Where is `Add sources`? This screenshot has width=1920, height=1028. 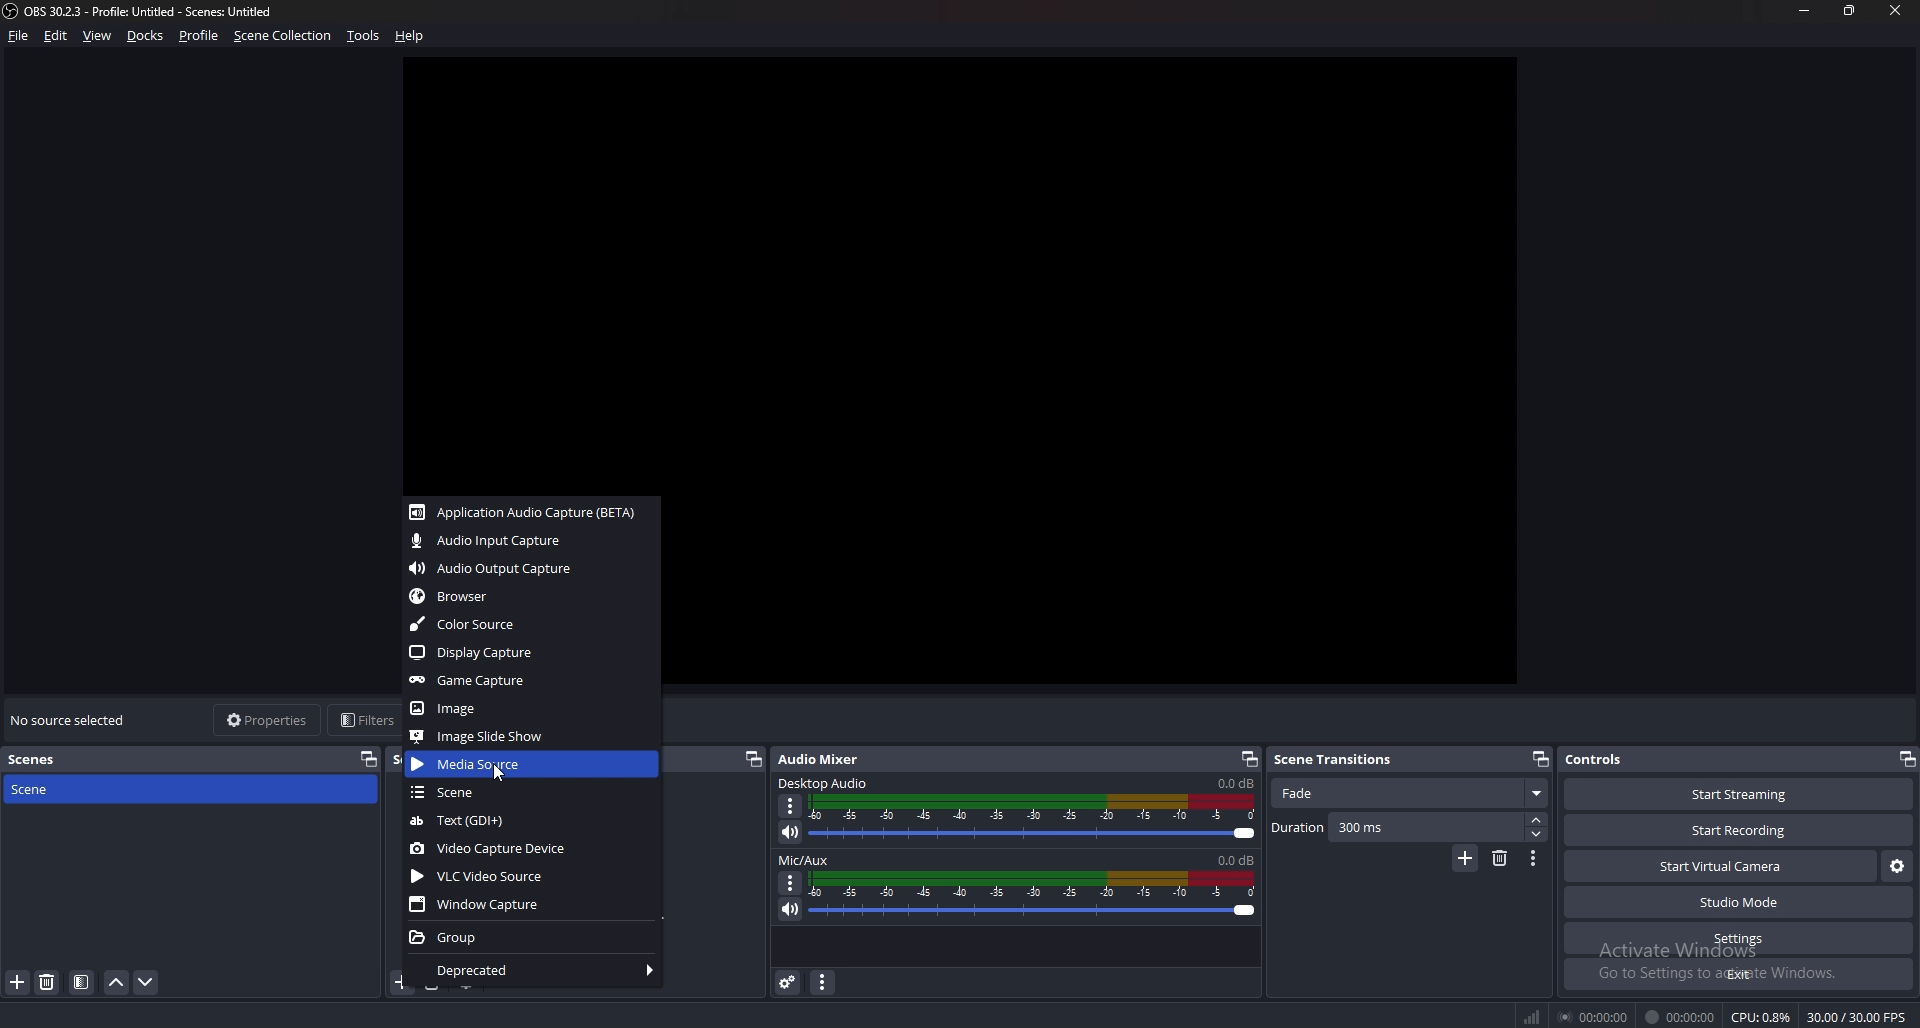 Add sources is located at coordinates (400, 981).